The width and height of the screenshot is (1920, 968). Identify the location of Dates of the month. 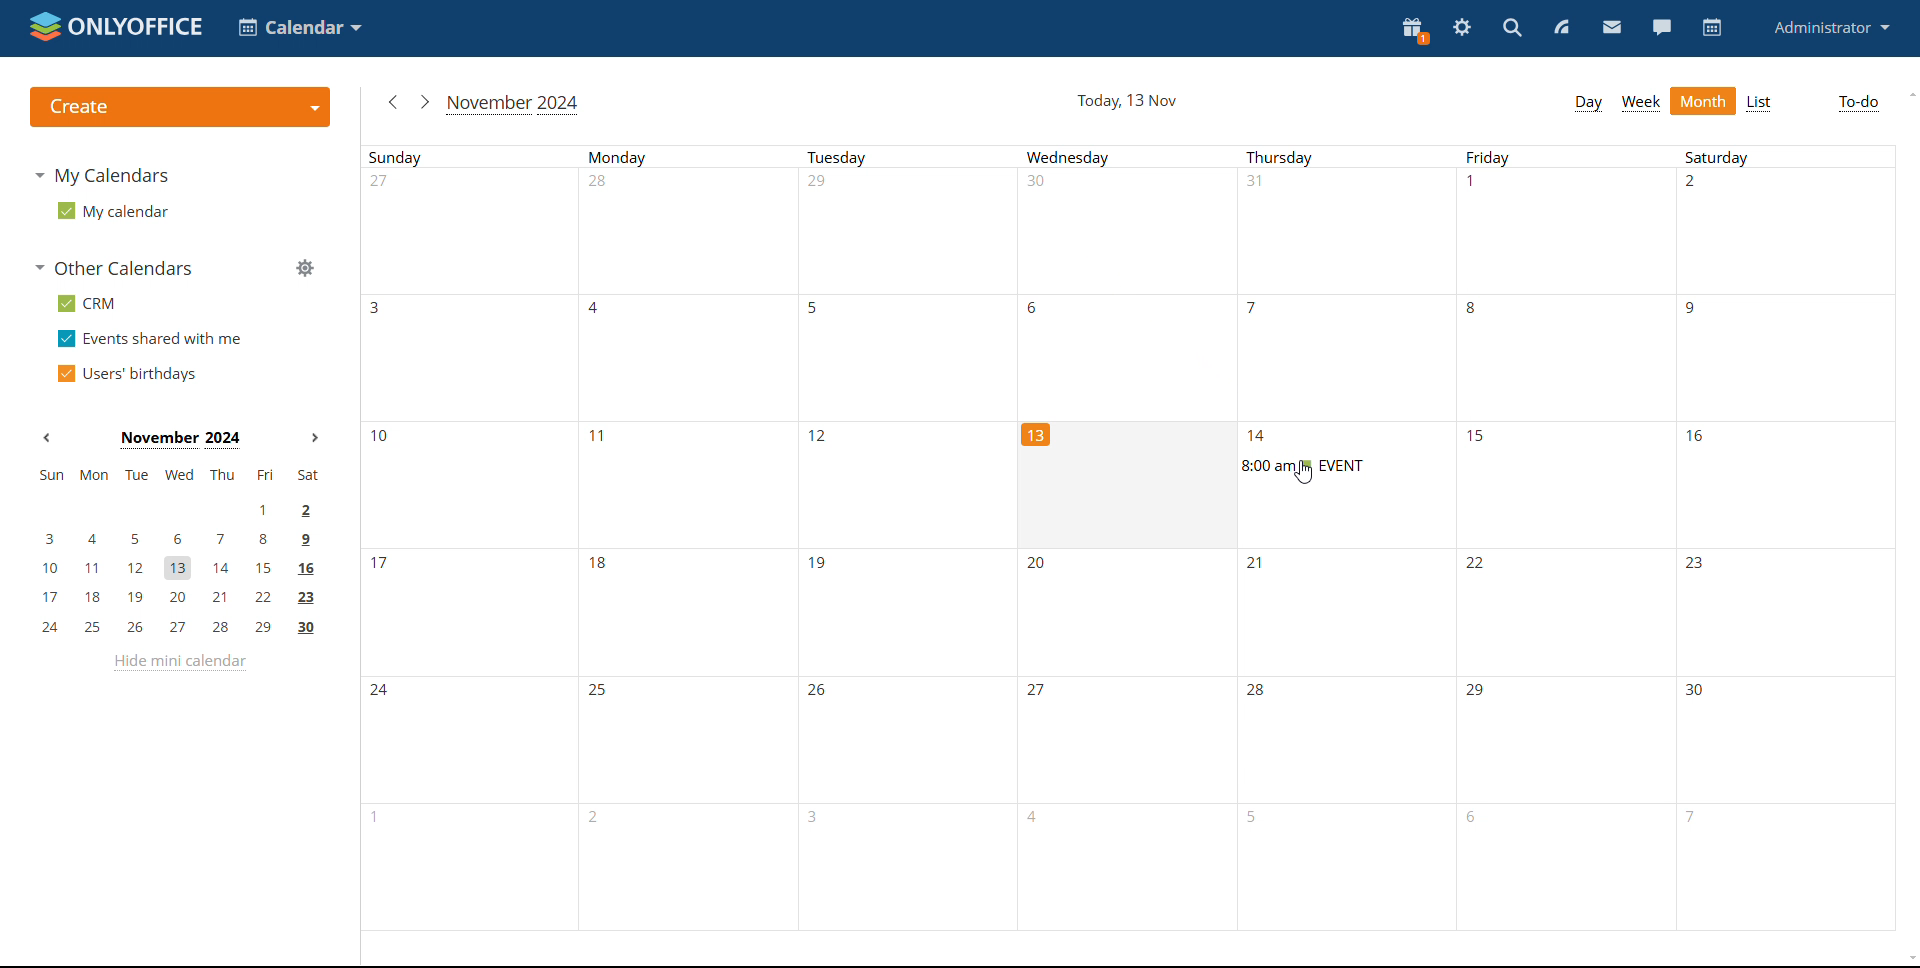
(690, 478).